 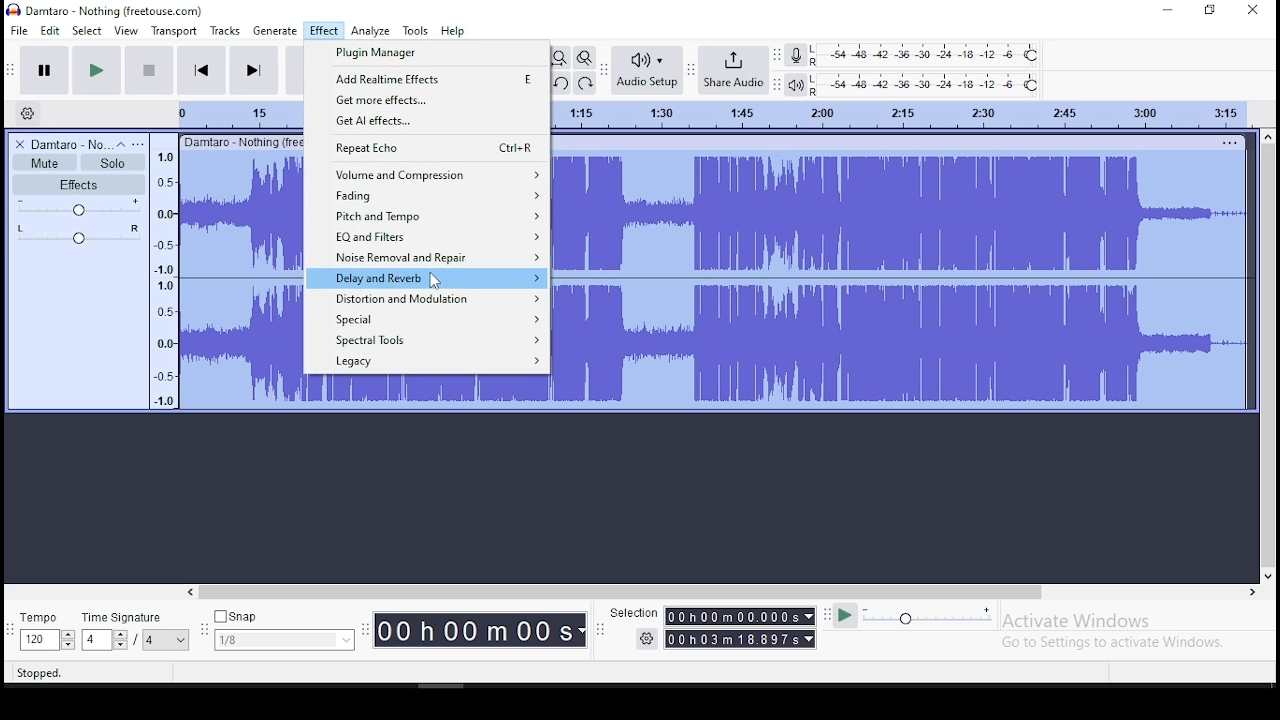 I want to click on effects, so click(x=324, y=31).